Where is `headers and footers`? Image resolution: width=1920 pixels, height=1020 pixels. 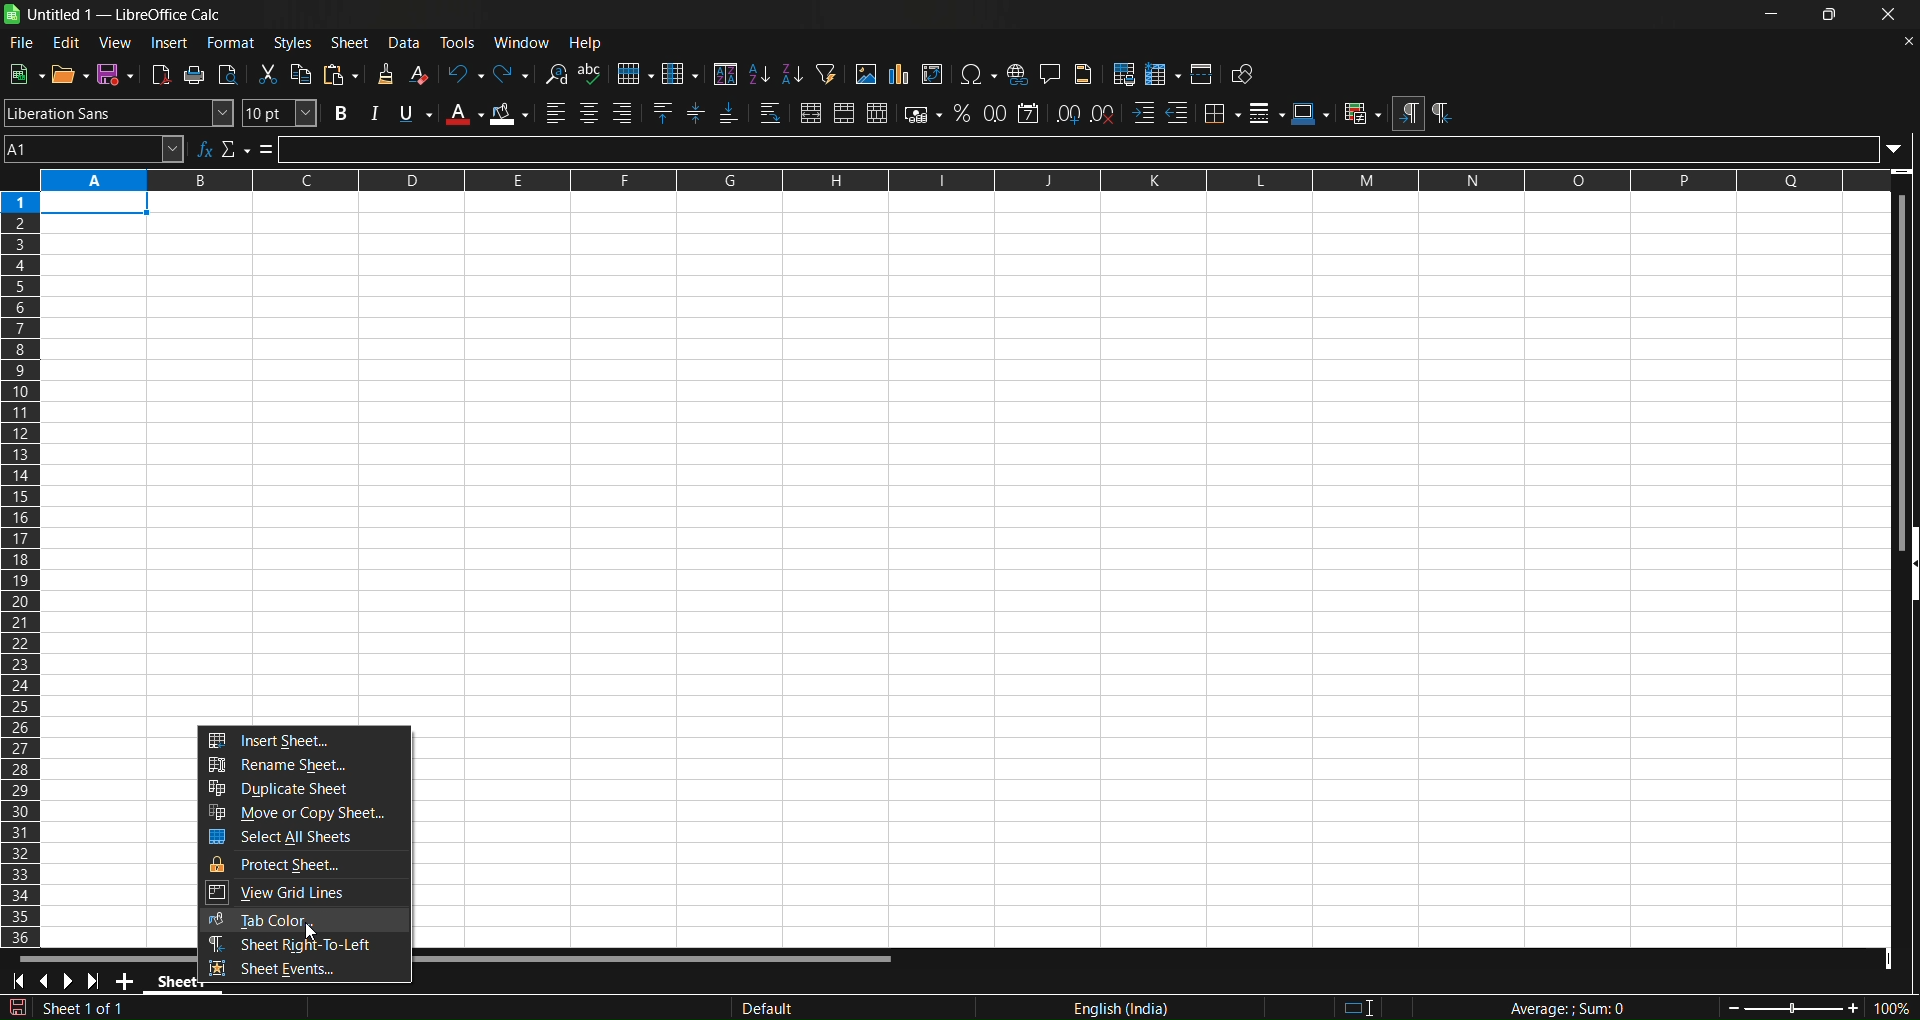
headers and footers is located at coordinates (1086, 74).